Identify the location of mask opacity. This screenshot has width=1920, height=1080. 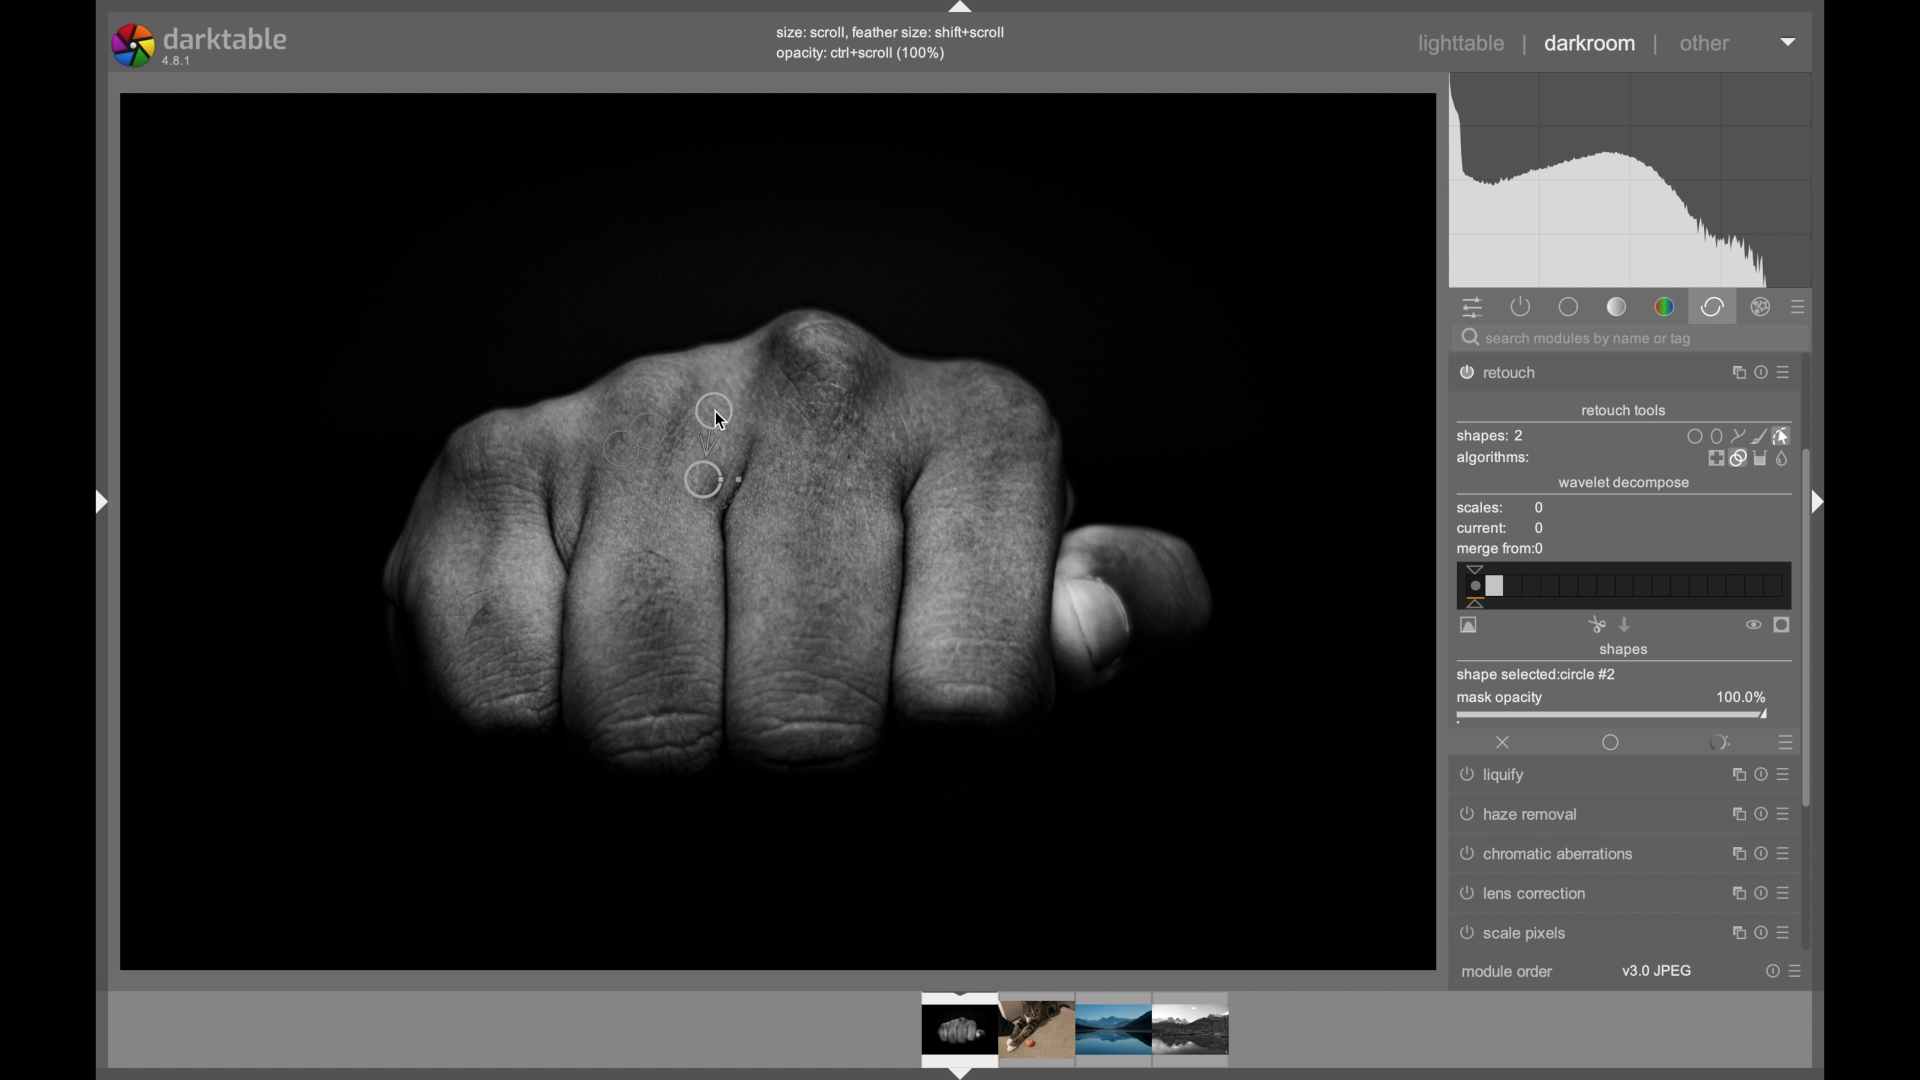
(1497, 700).